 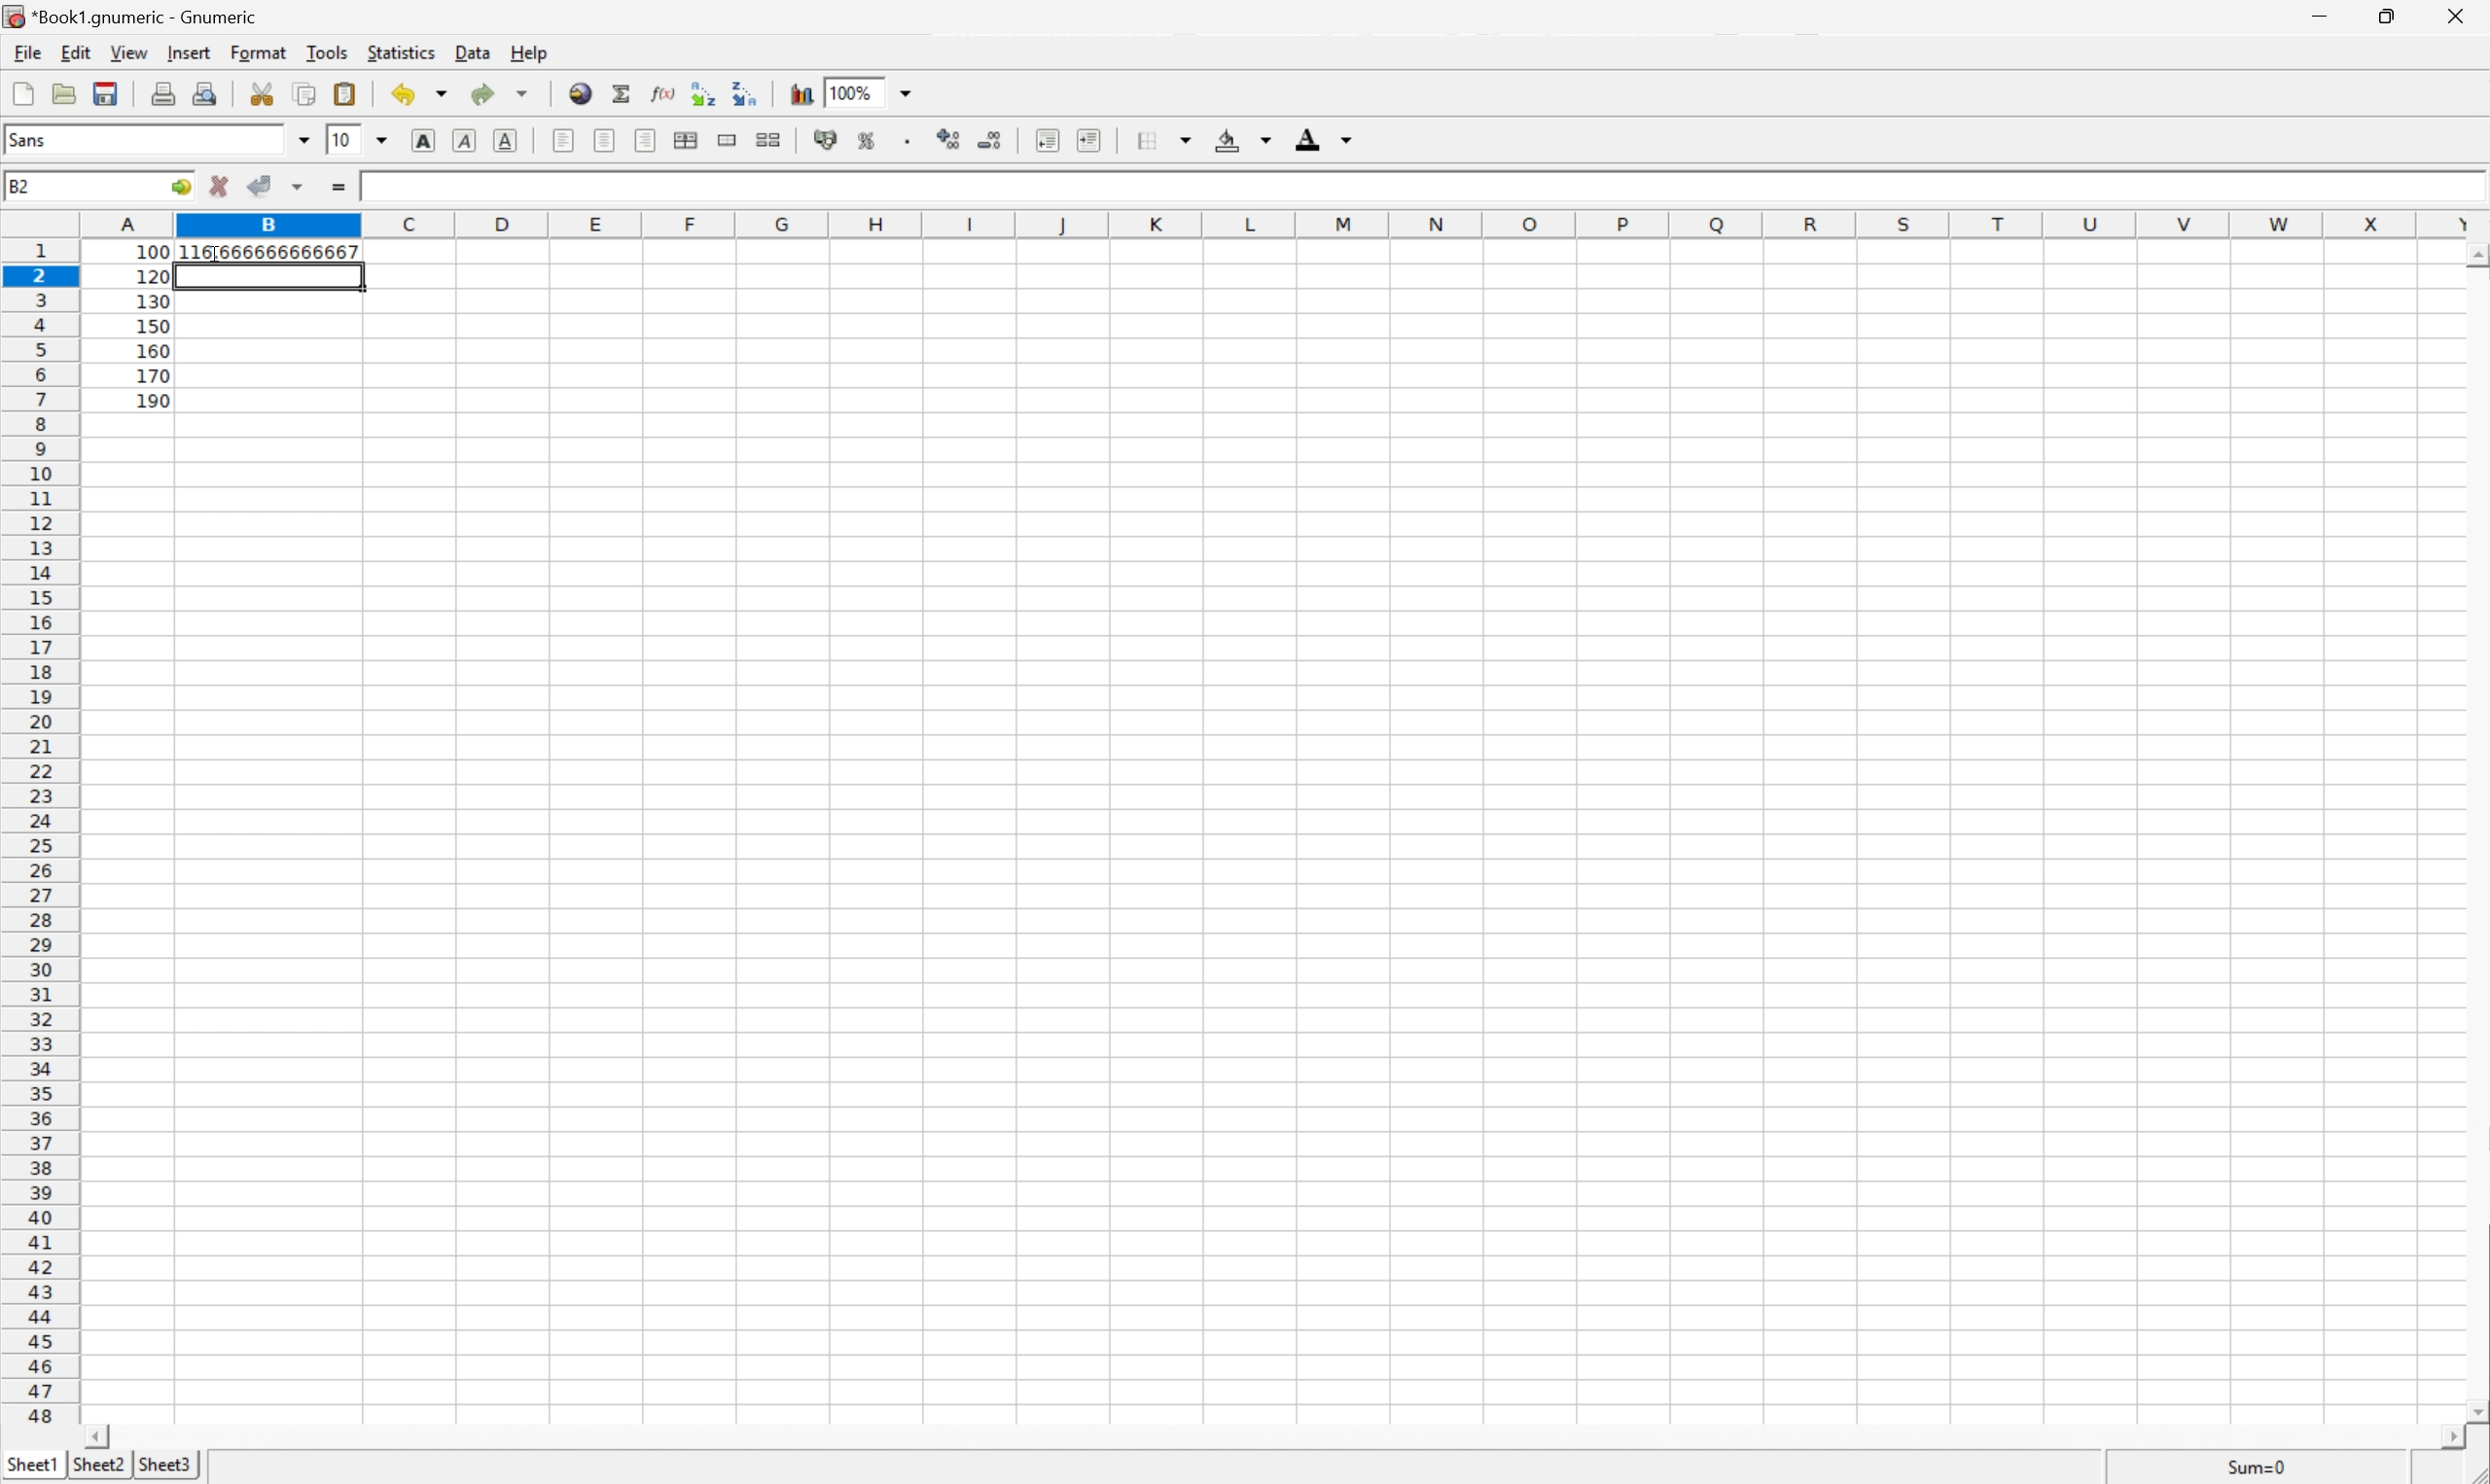 What do you see at coordinates (416, 94) in the screenshot?
I see `Undo` at bounding box center [416, 94].